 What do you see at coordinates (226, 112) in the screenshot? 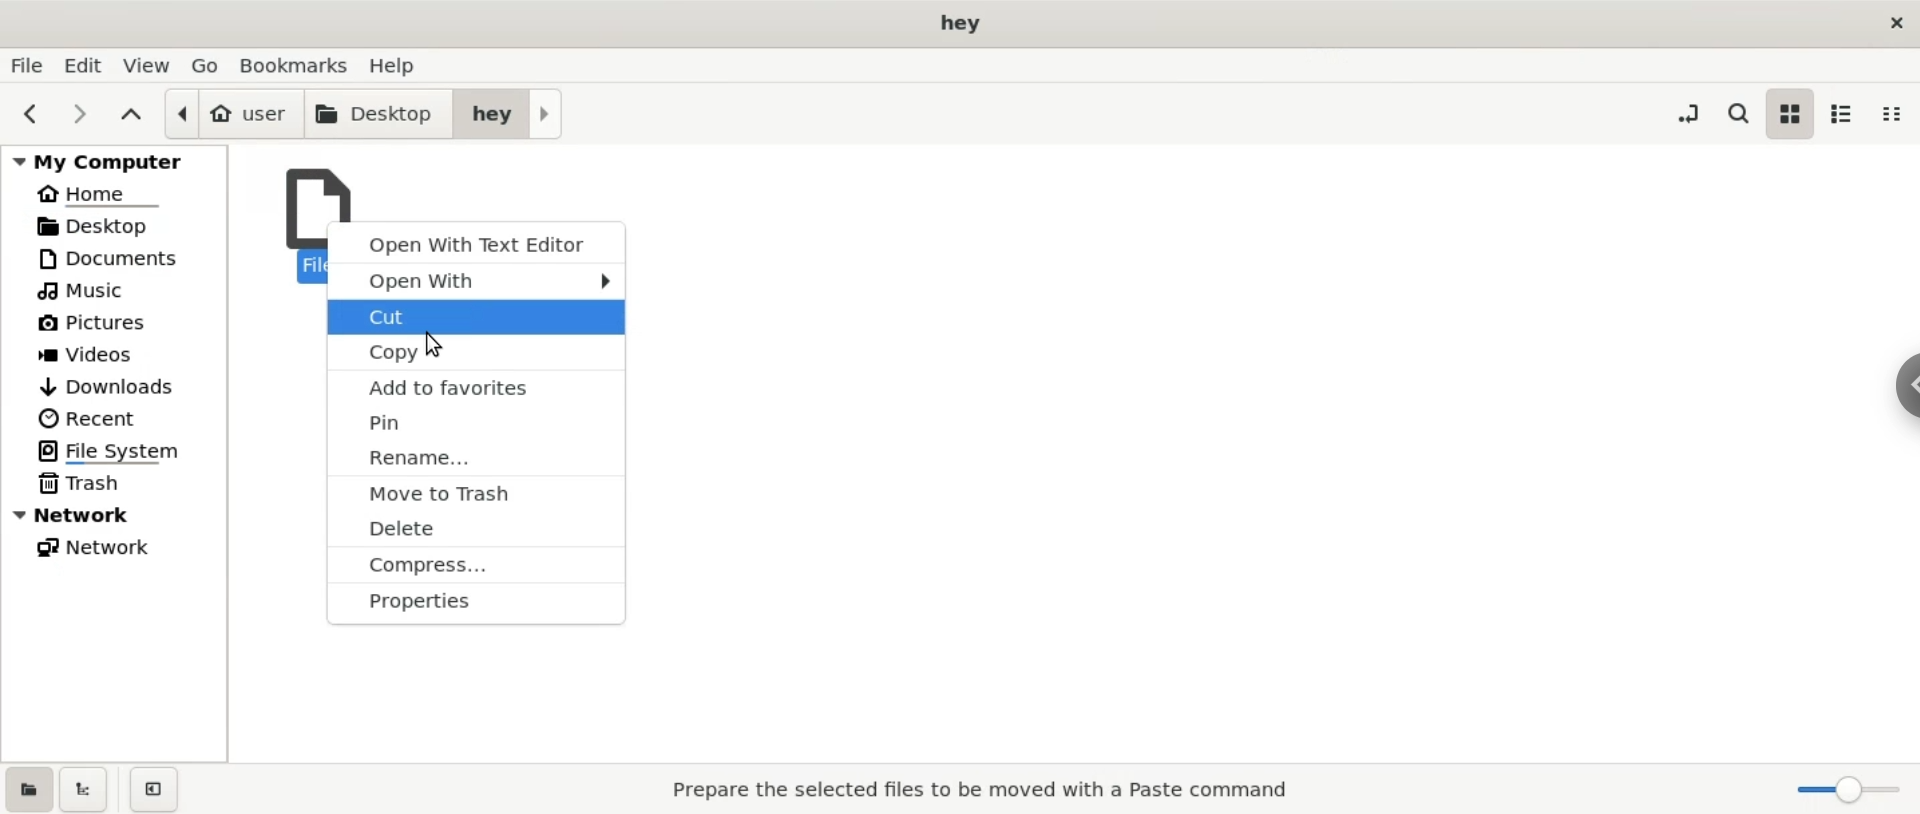
I see `user` at bounding box center [226, 112].